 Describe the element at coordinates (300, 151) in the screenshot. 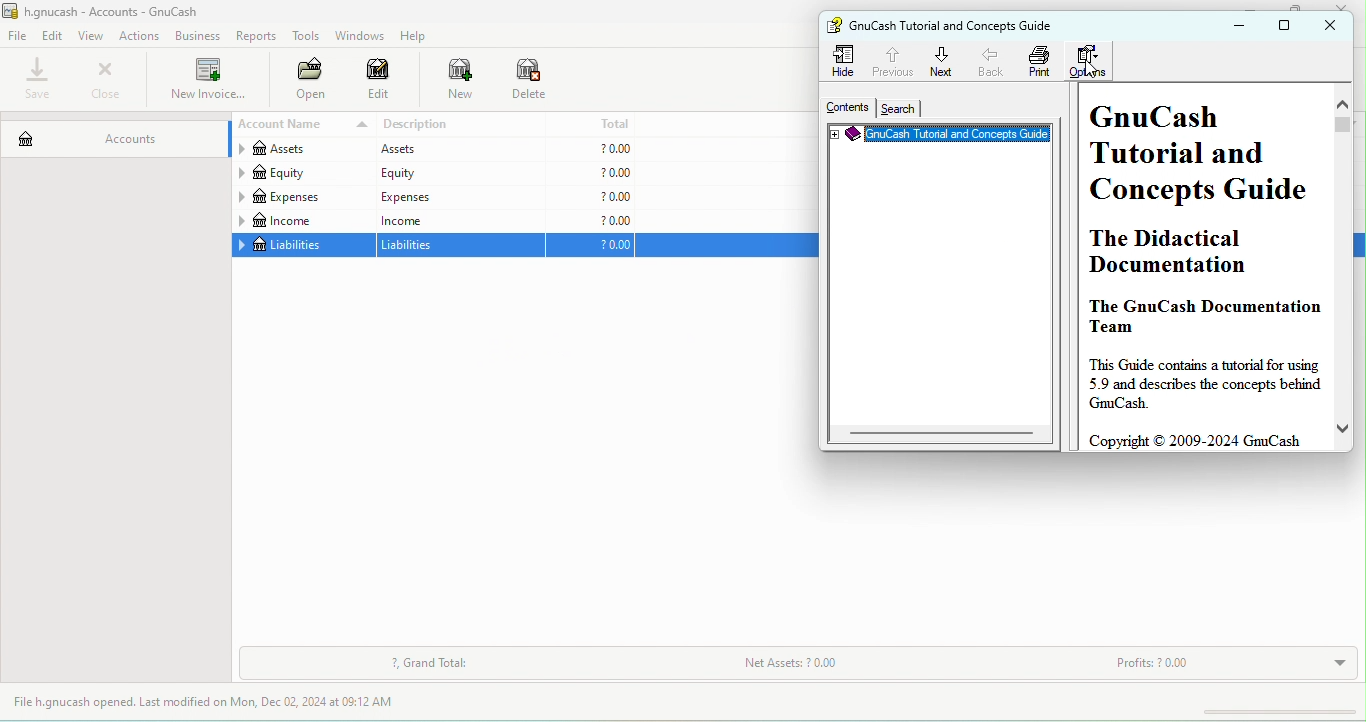

I see `assets` at that location.